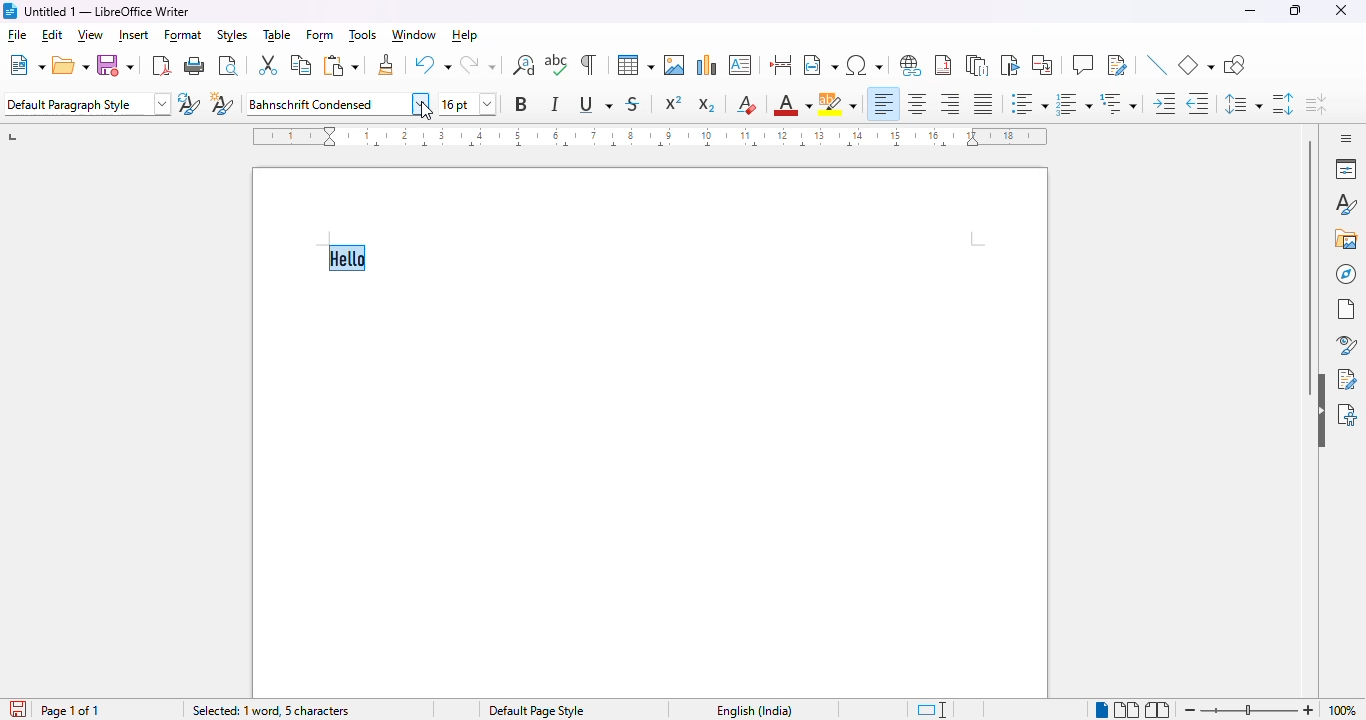 Image resolution: width=1366 pixels, height=720 pixels. I want to click on manage changes, so click(1347, 379).